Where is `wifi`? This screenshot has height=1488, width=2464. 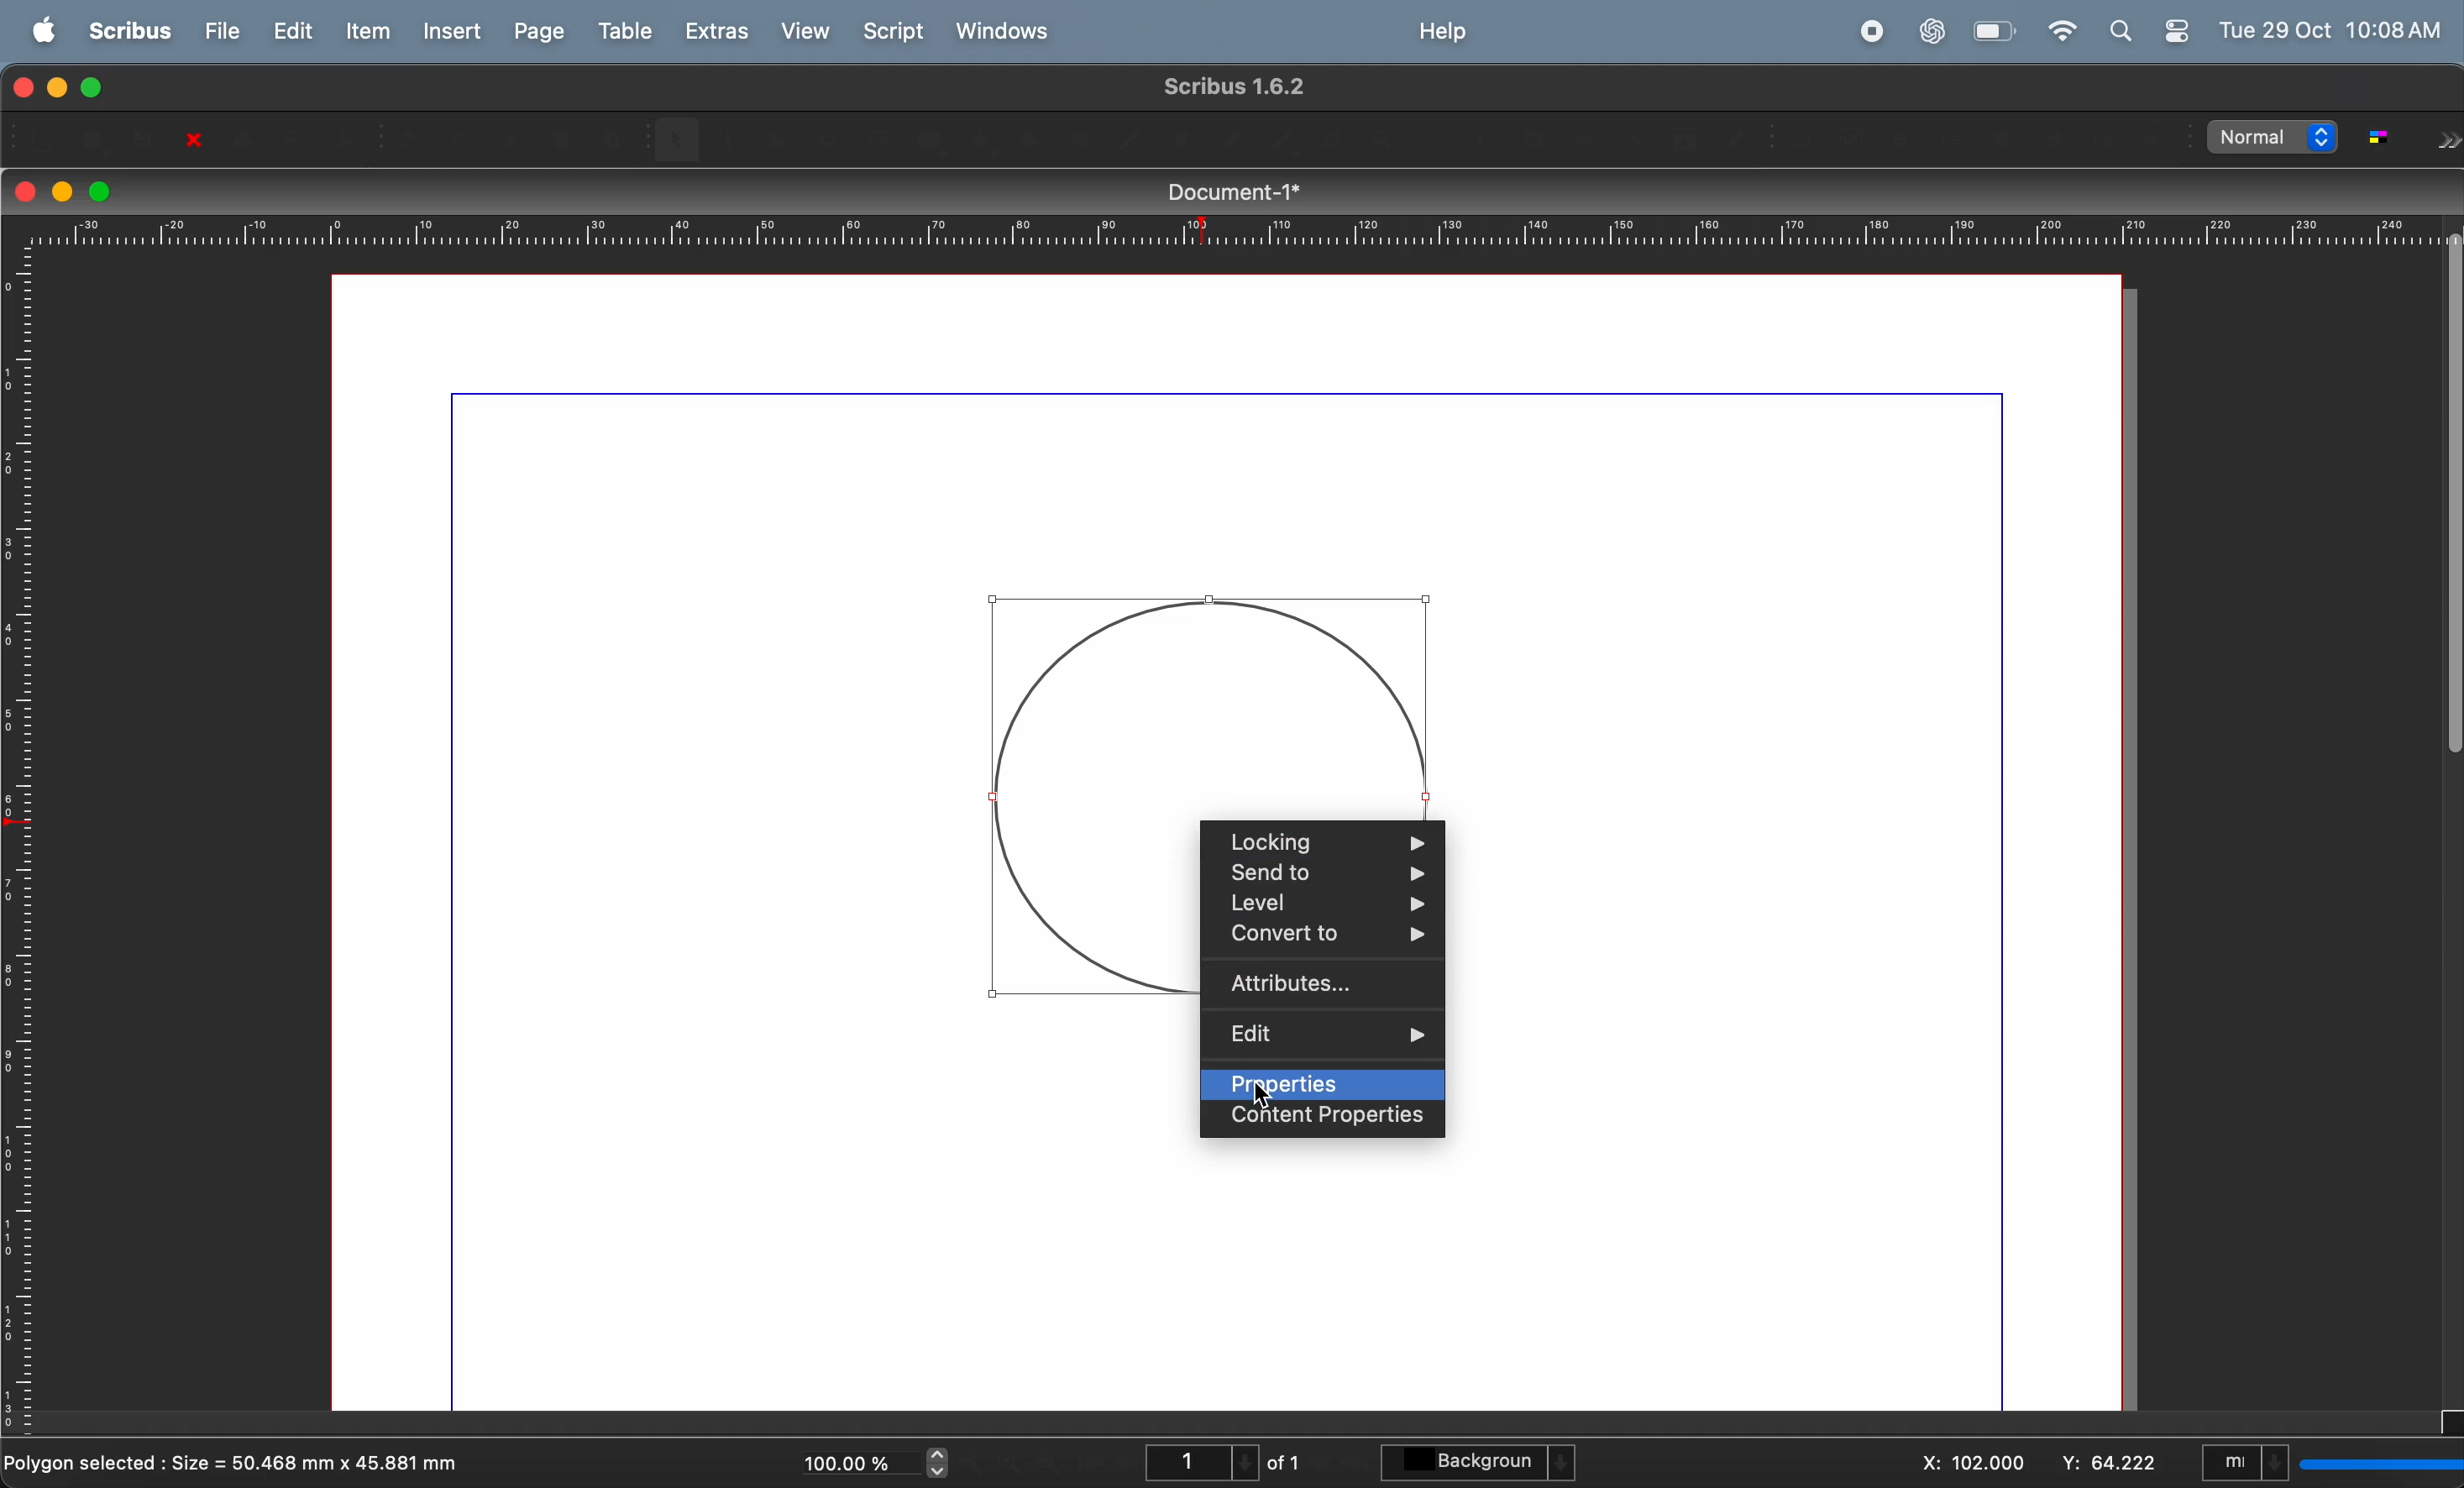 wifi is located at coordinates (2058, 30).